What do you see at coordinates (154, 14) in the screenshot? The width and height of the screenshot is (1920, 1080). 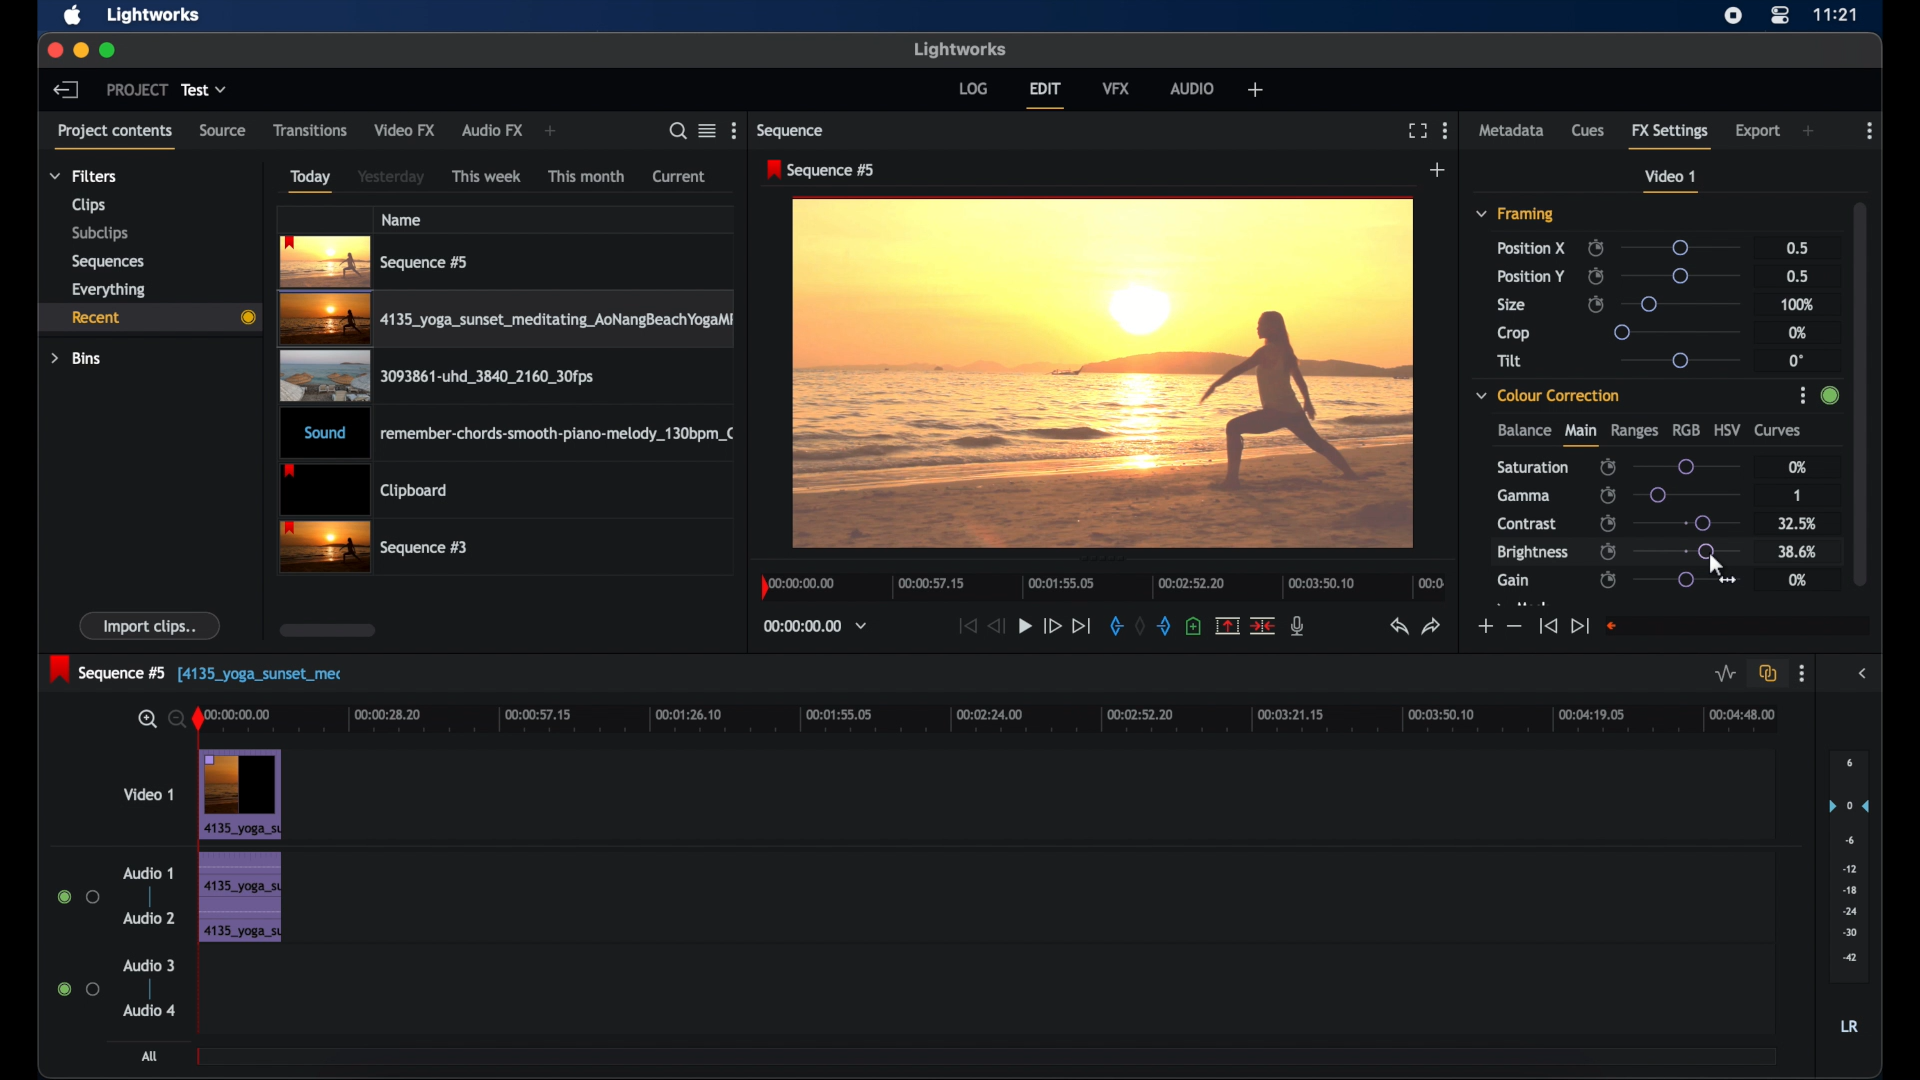 I see `lightworks` at bounding box center [154, 14].